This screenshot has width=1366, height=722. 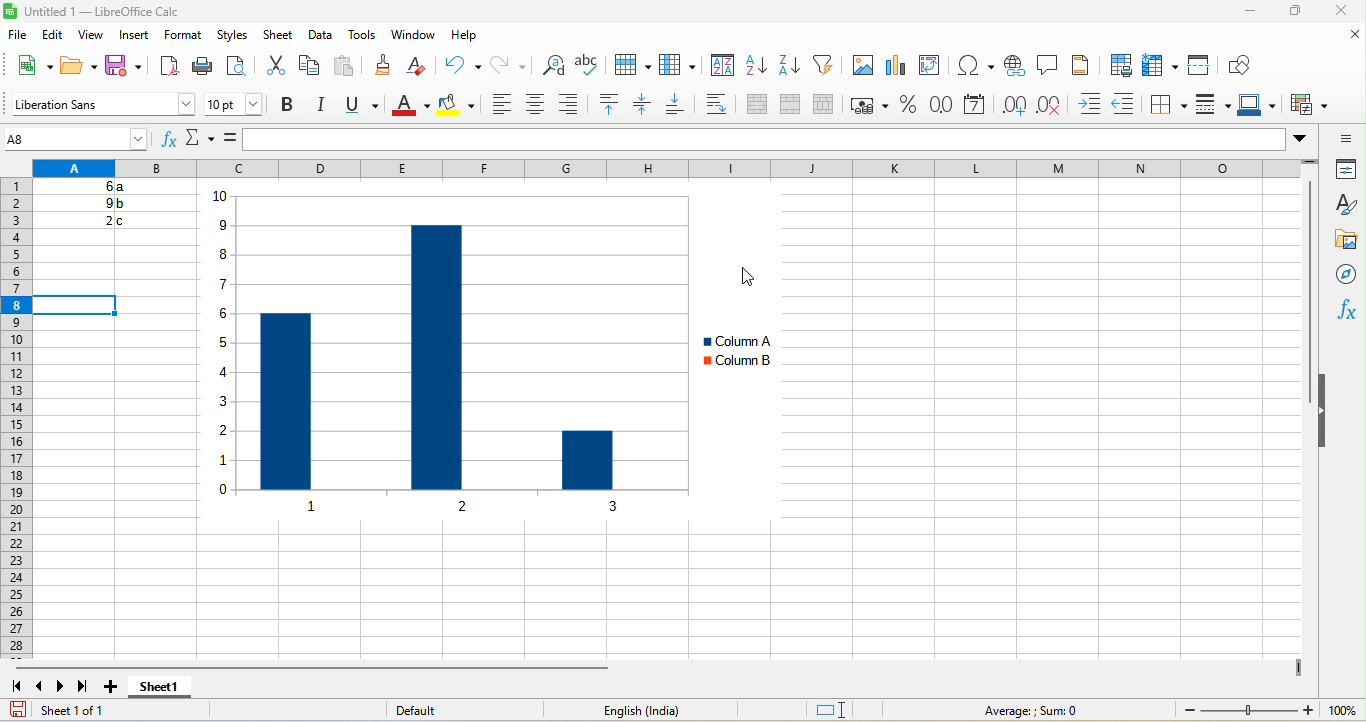 I want to click on freeze row and column, so click(x=1158, y=62).